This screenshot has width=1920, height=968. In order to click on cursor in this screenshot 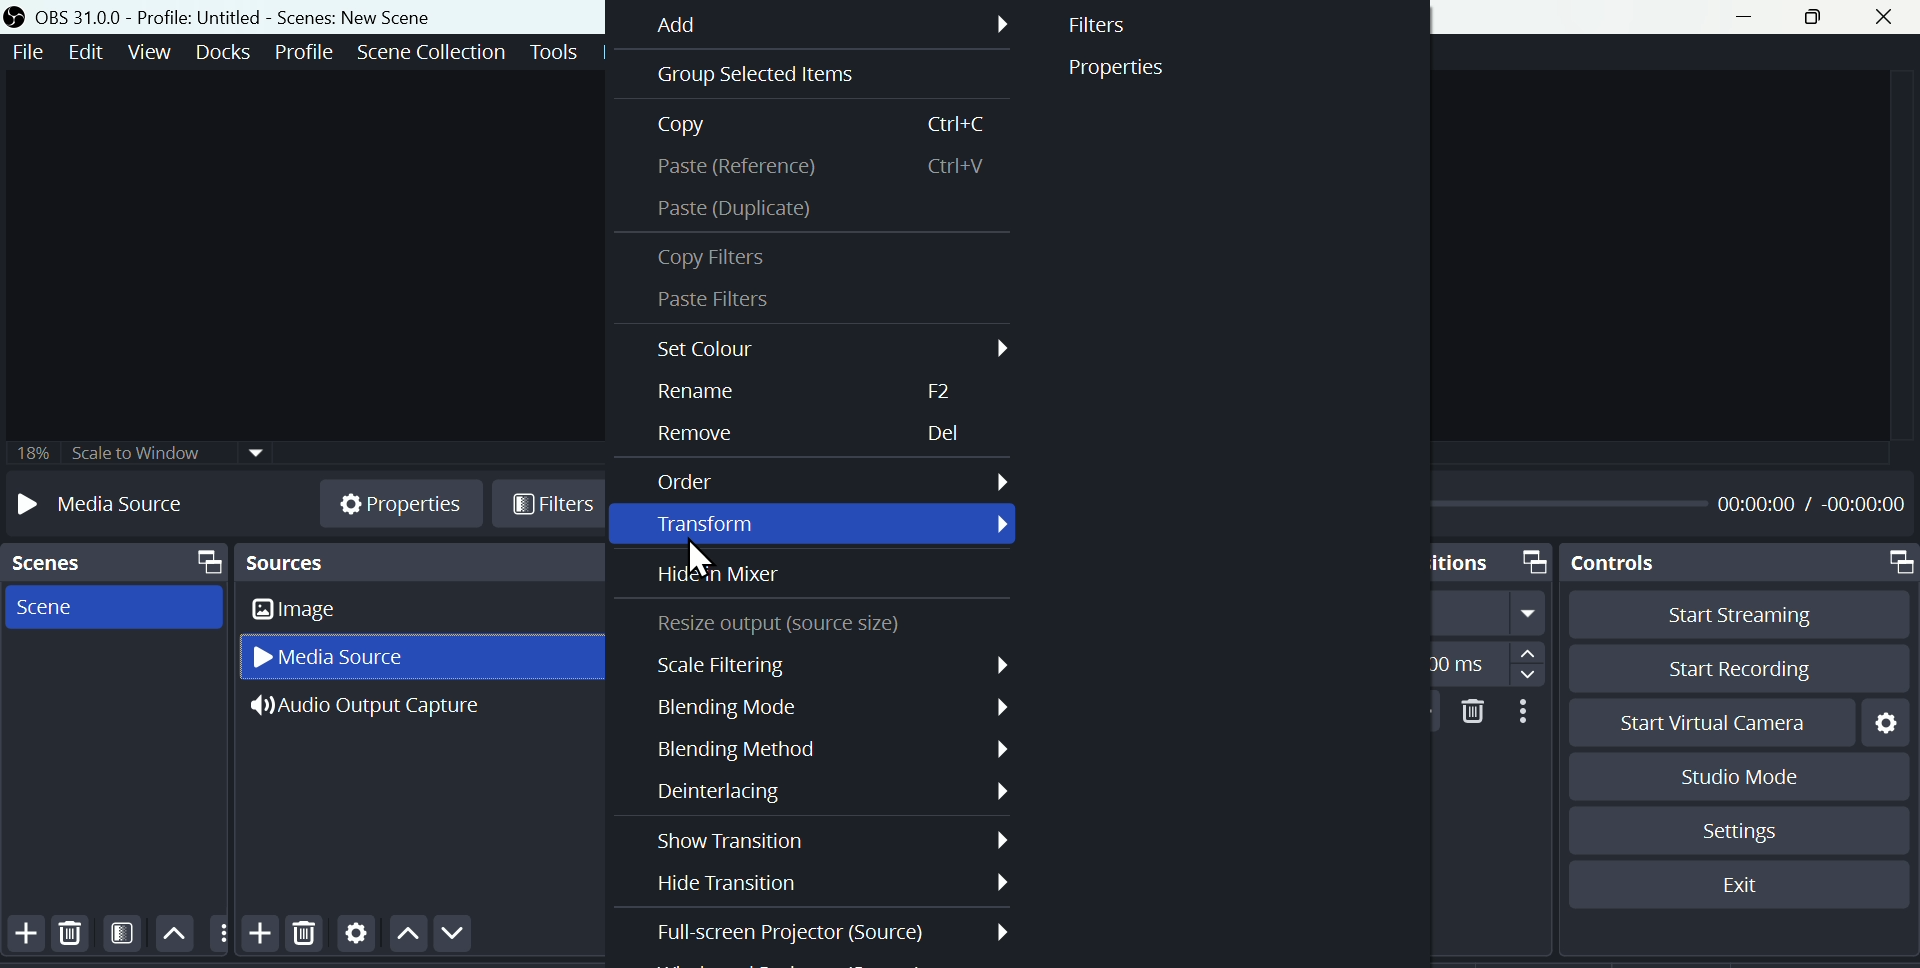, I will do `click(695, 556)`.